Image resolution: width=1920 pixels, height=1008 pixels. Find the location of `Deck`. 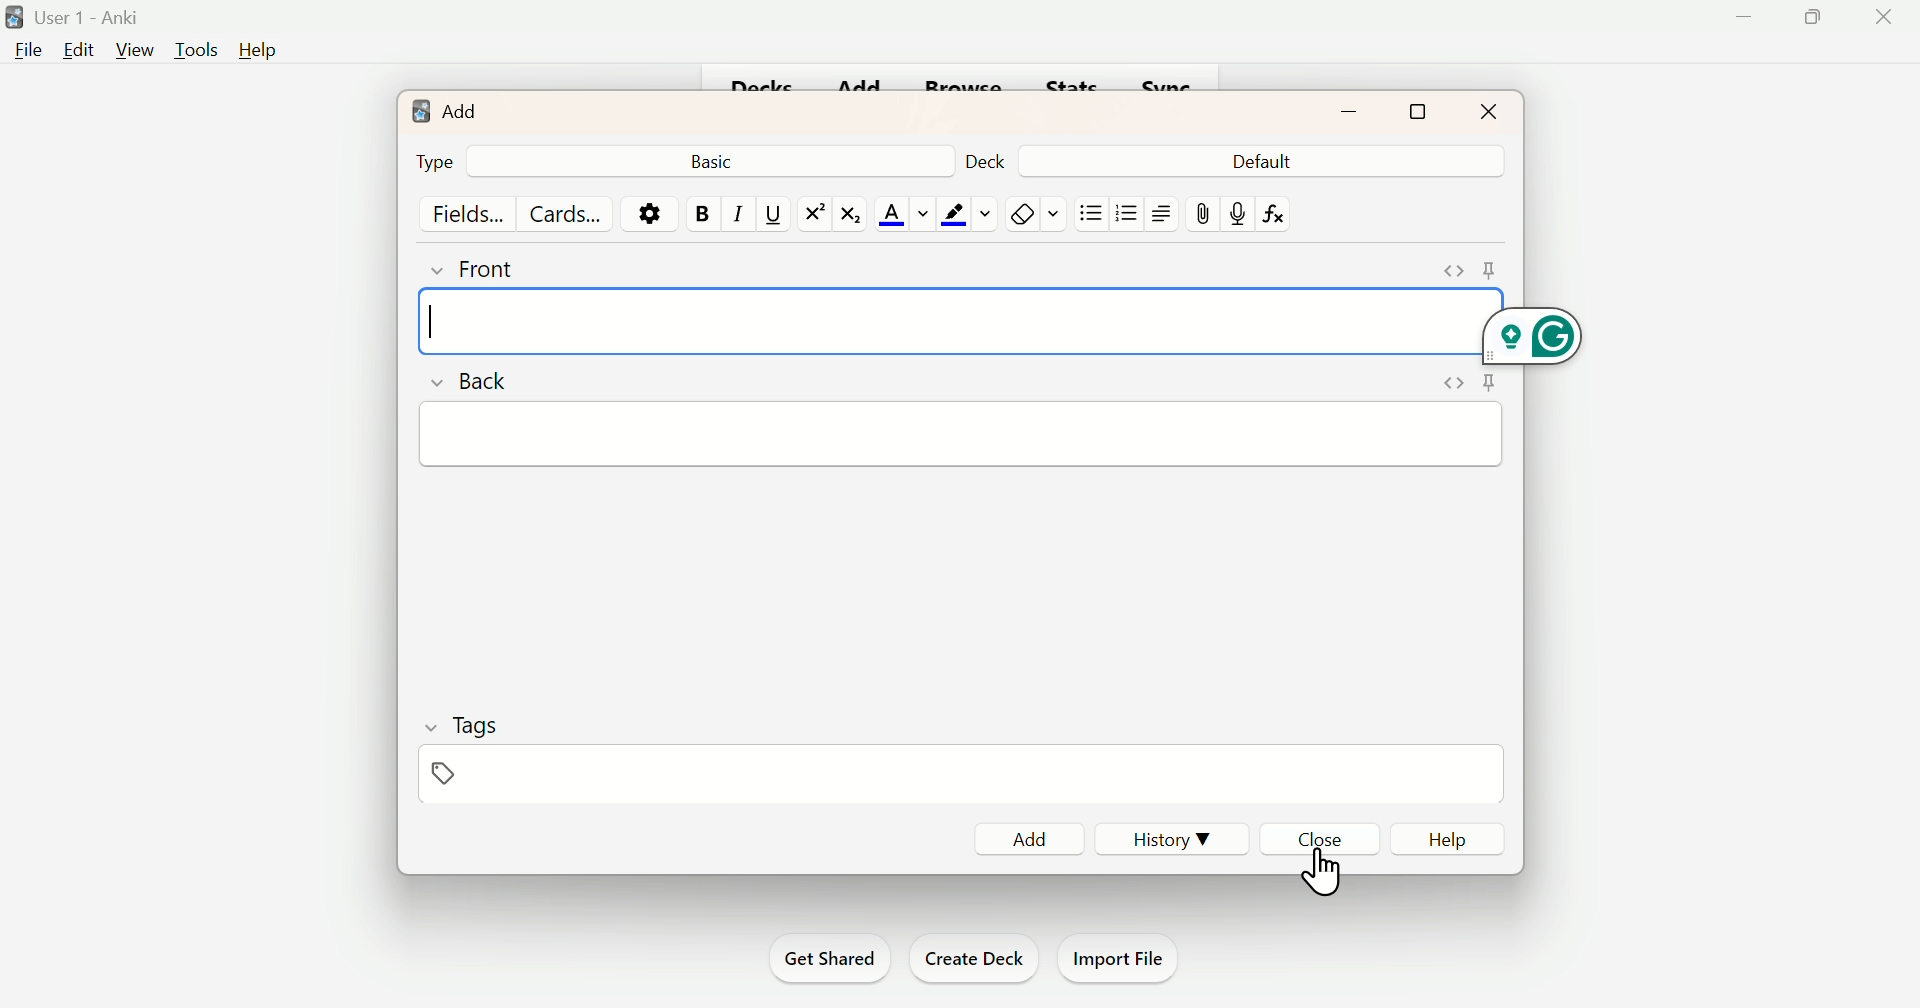

Deck is located at coordinates (983, 163).